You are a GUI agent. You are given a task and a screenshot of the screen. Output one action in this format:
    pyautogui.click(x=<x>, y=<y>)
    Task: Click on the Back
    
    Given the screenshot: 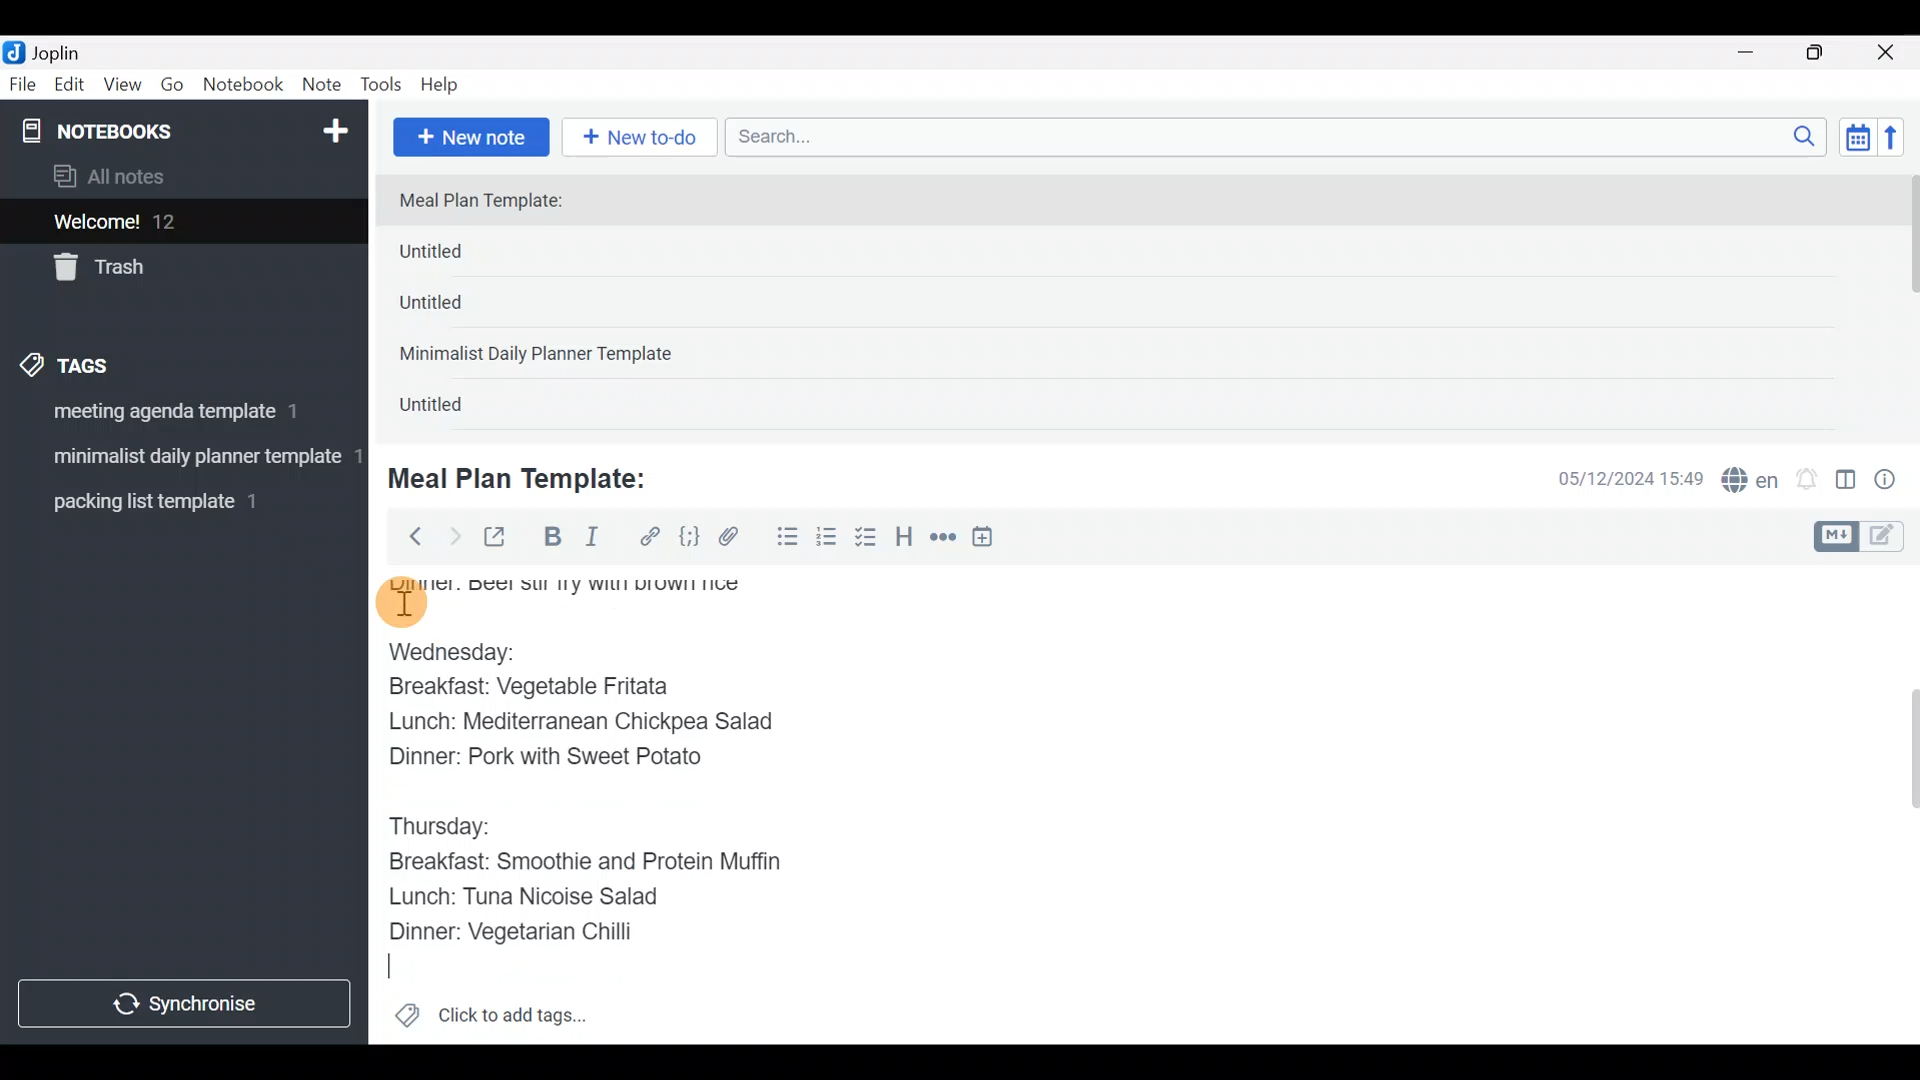 What is the action you would take?
    pyautogui.click(x=407, y=535)
    